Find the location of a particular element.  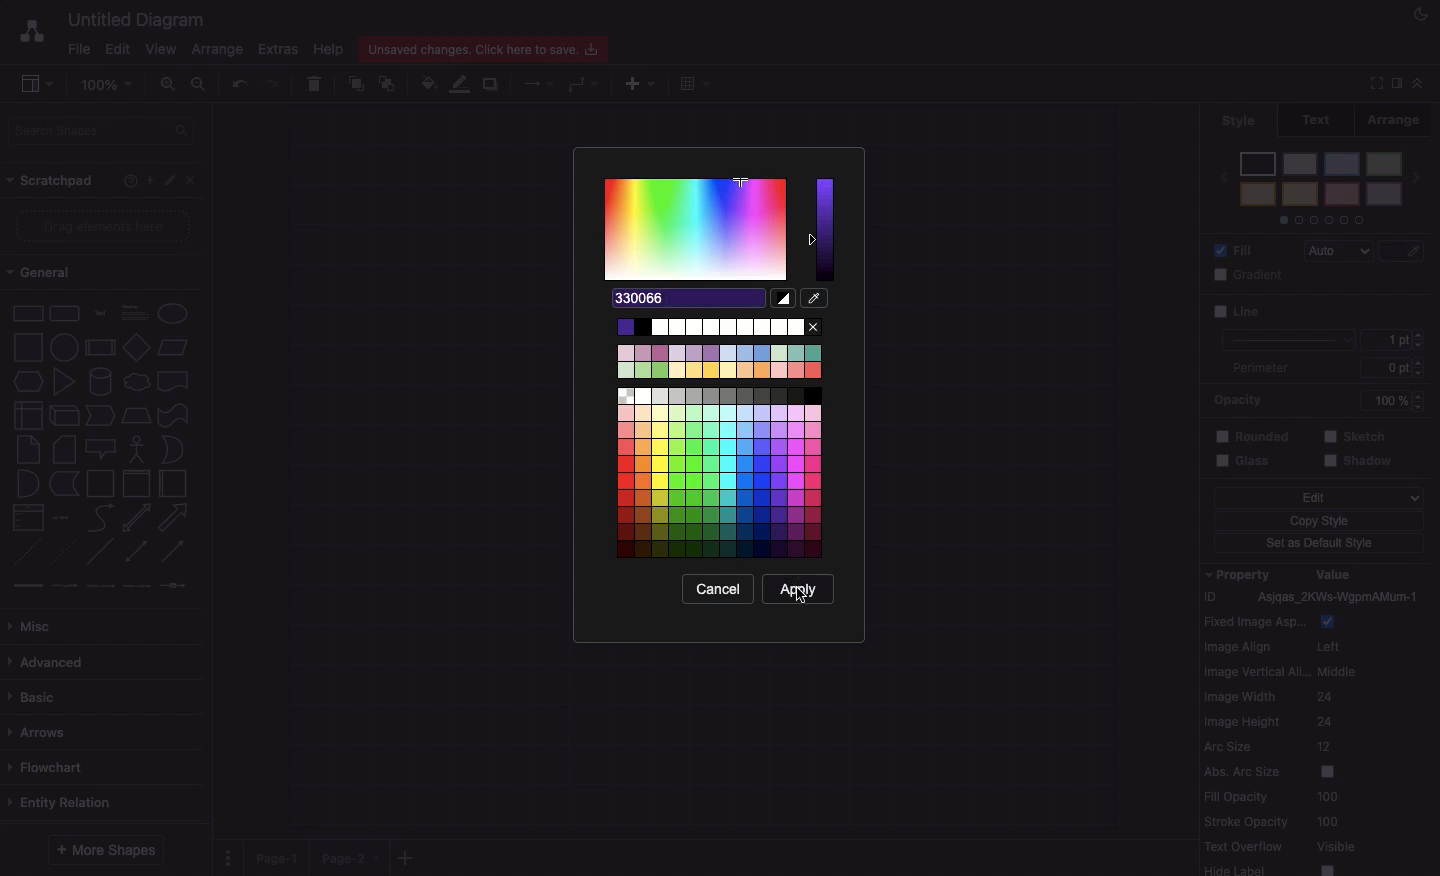

square is located at coordinates (26, 345).